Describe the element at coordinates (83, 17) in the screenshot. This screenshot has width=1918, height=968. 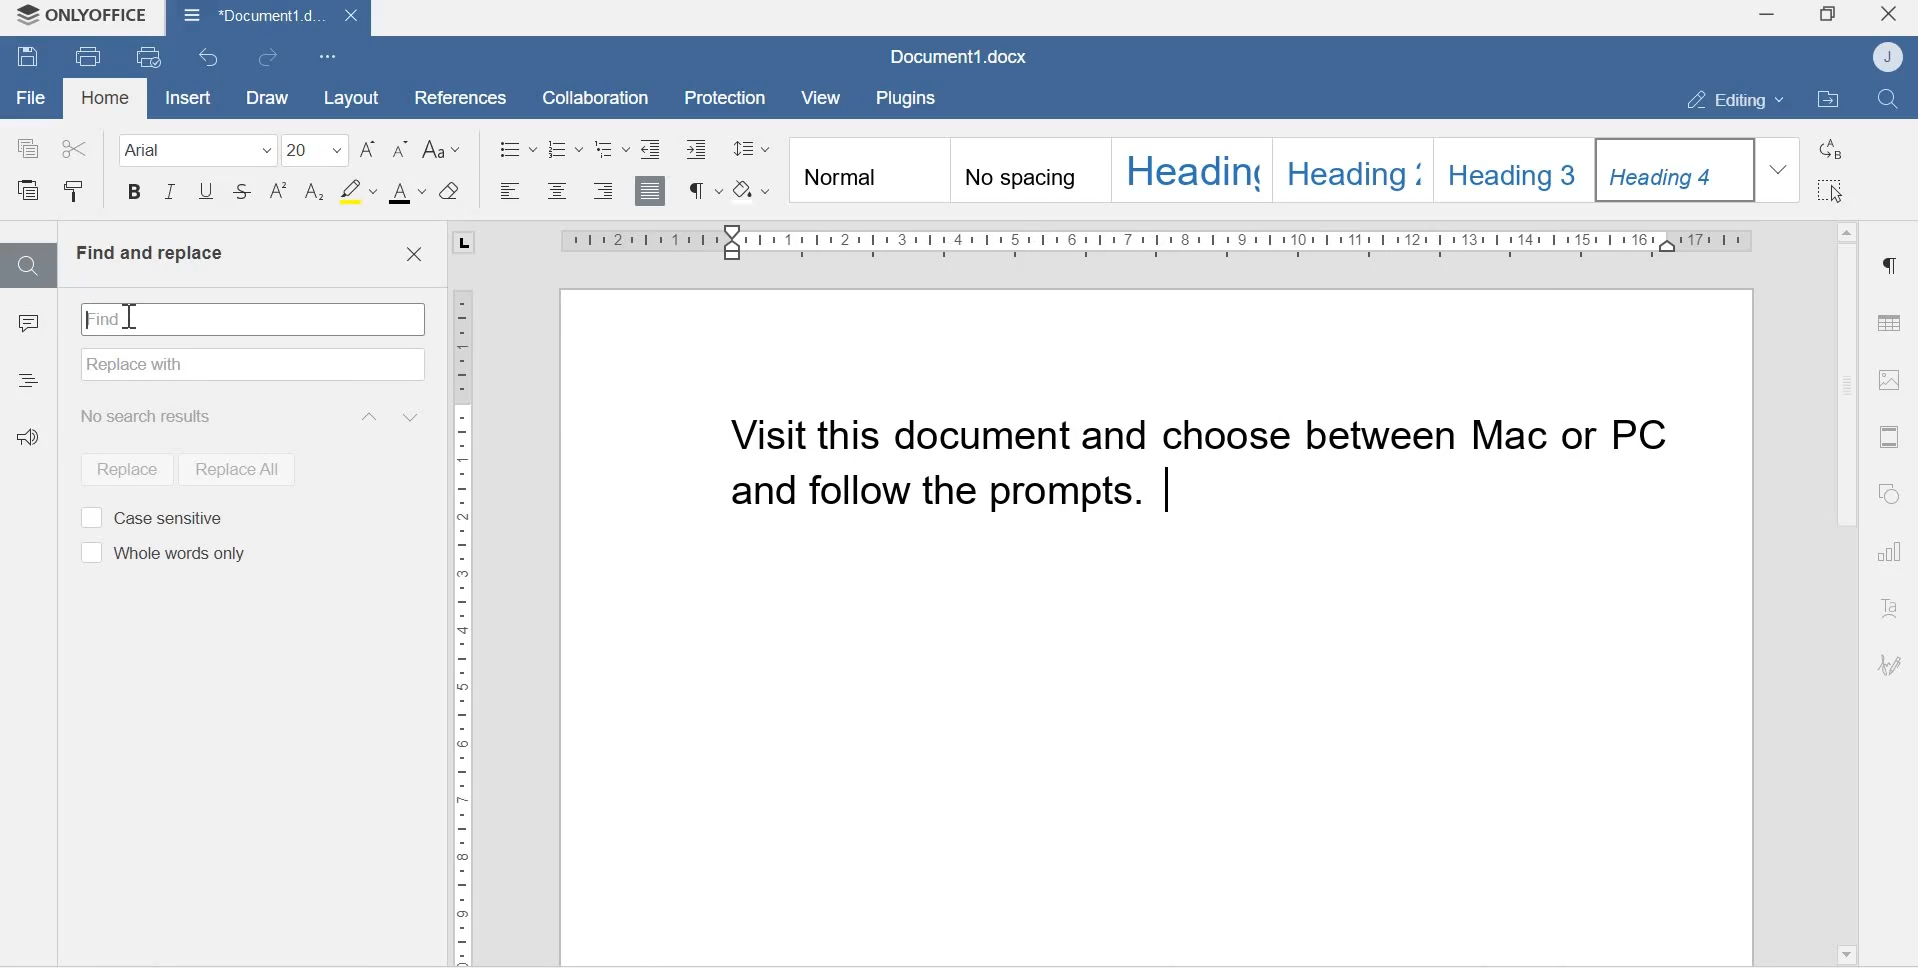
I see `Onlyoffice` at that location.